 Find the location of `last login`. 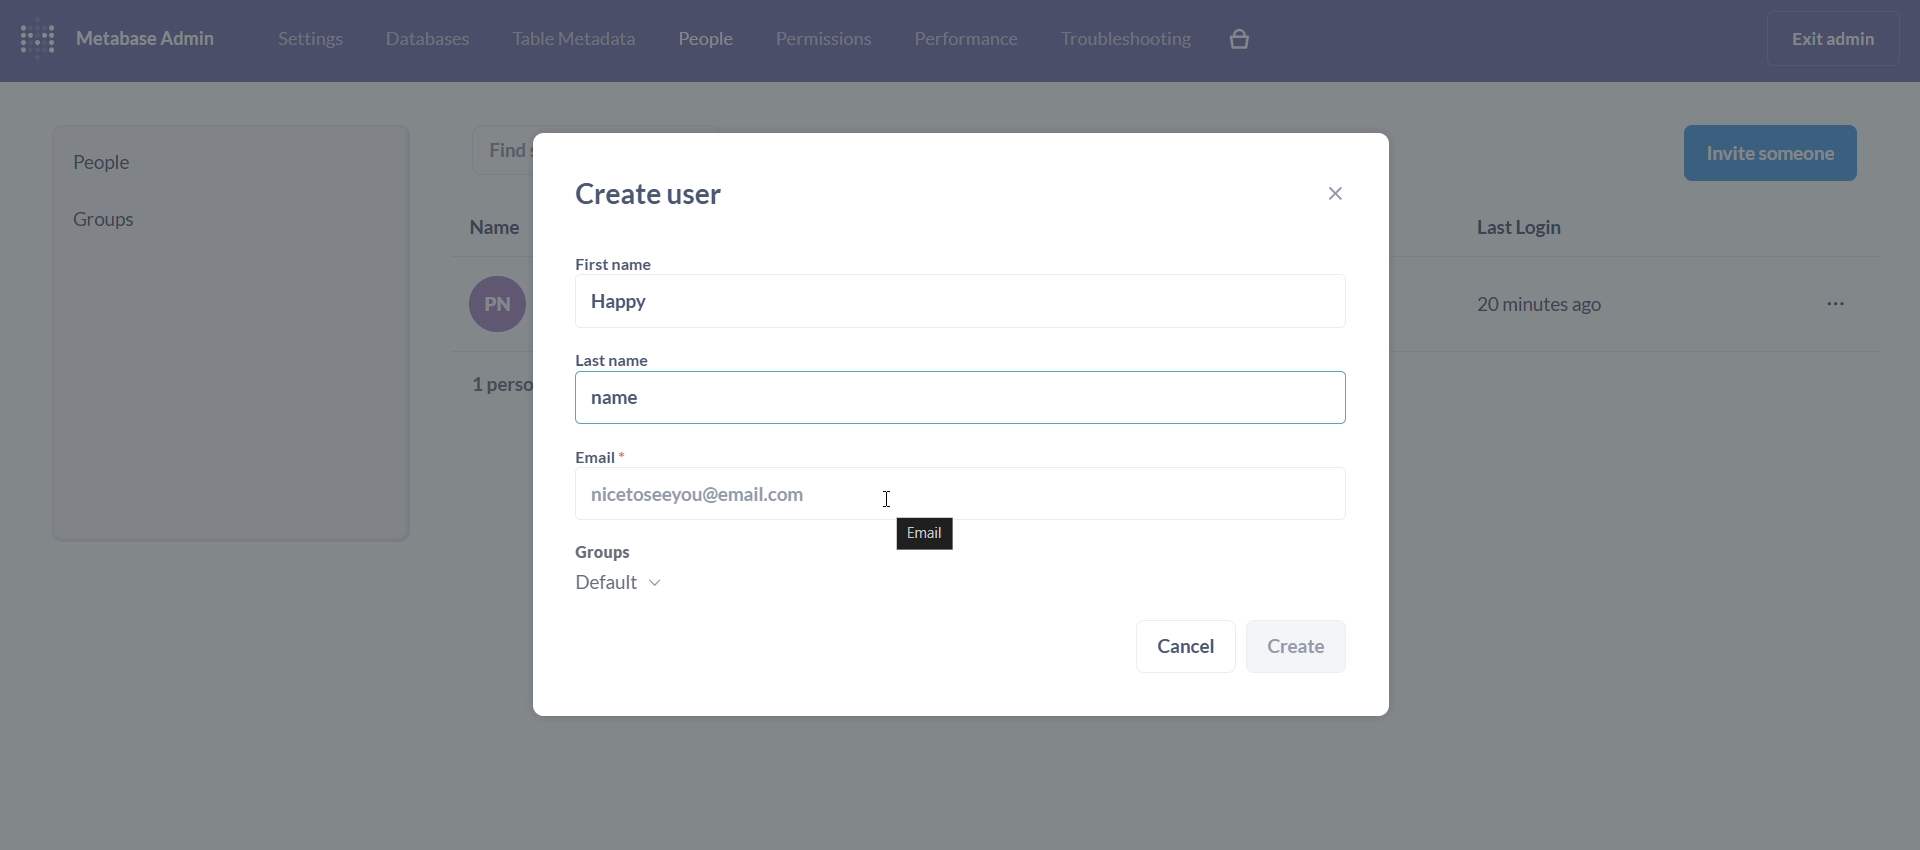

last login is located at coordinates (1530, 230).